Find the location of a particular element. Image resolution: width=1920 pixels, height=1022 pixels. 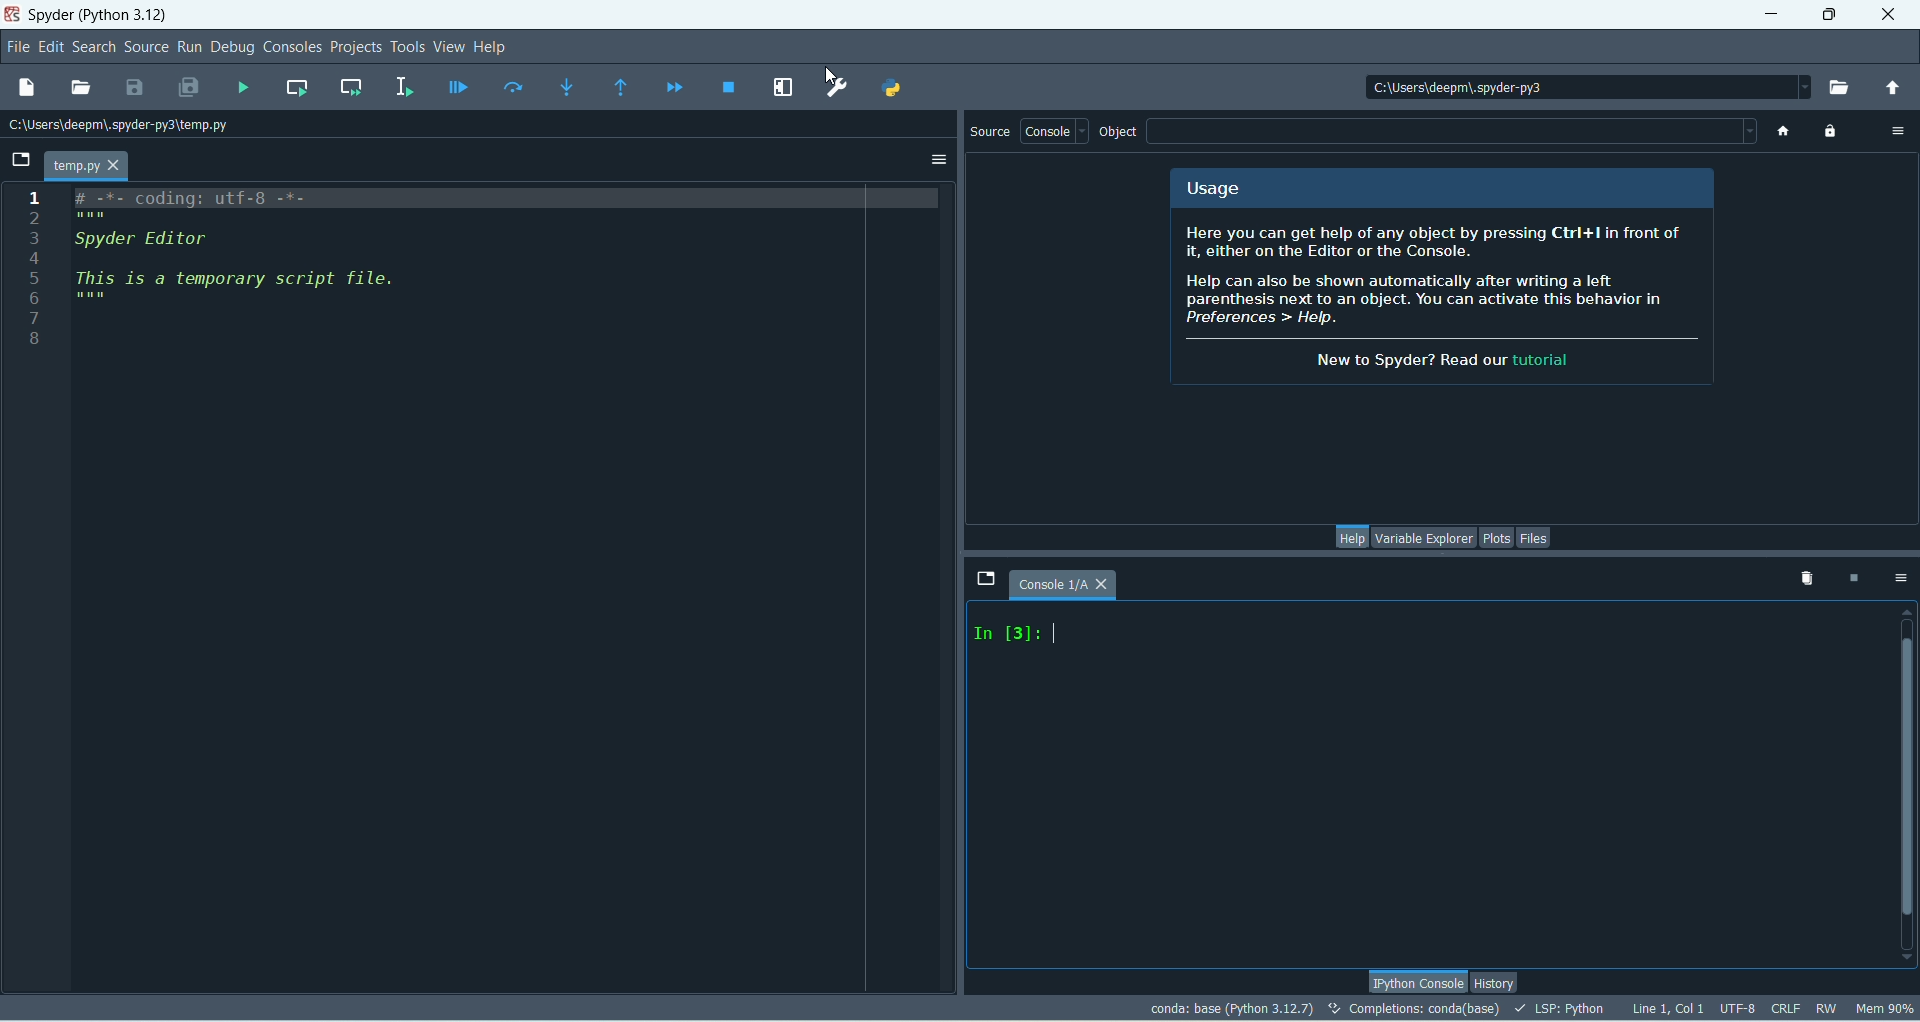

files is located at coordinates (1535, 537).